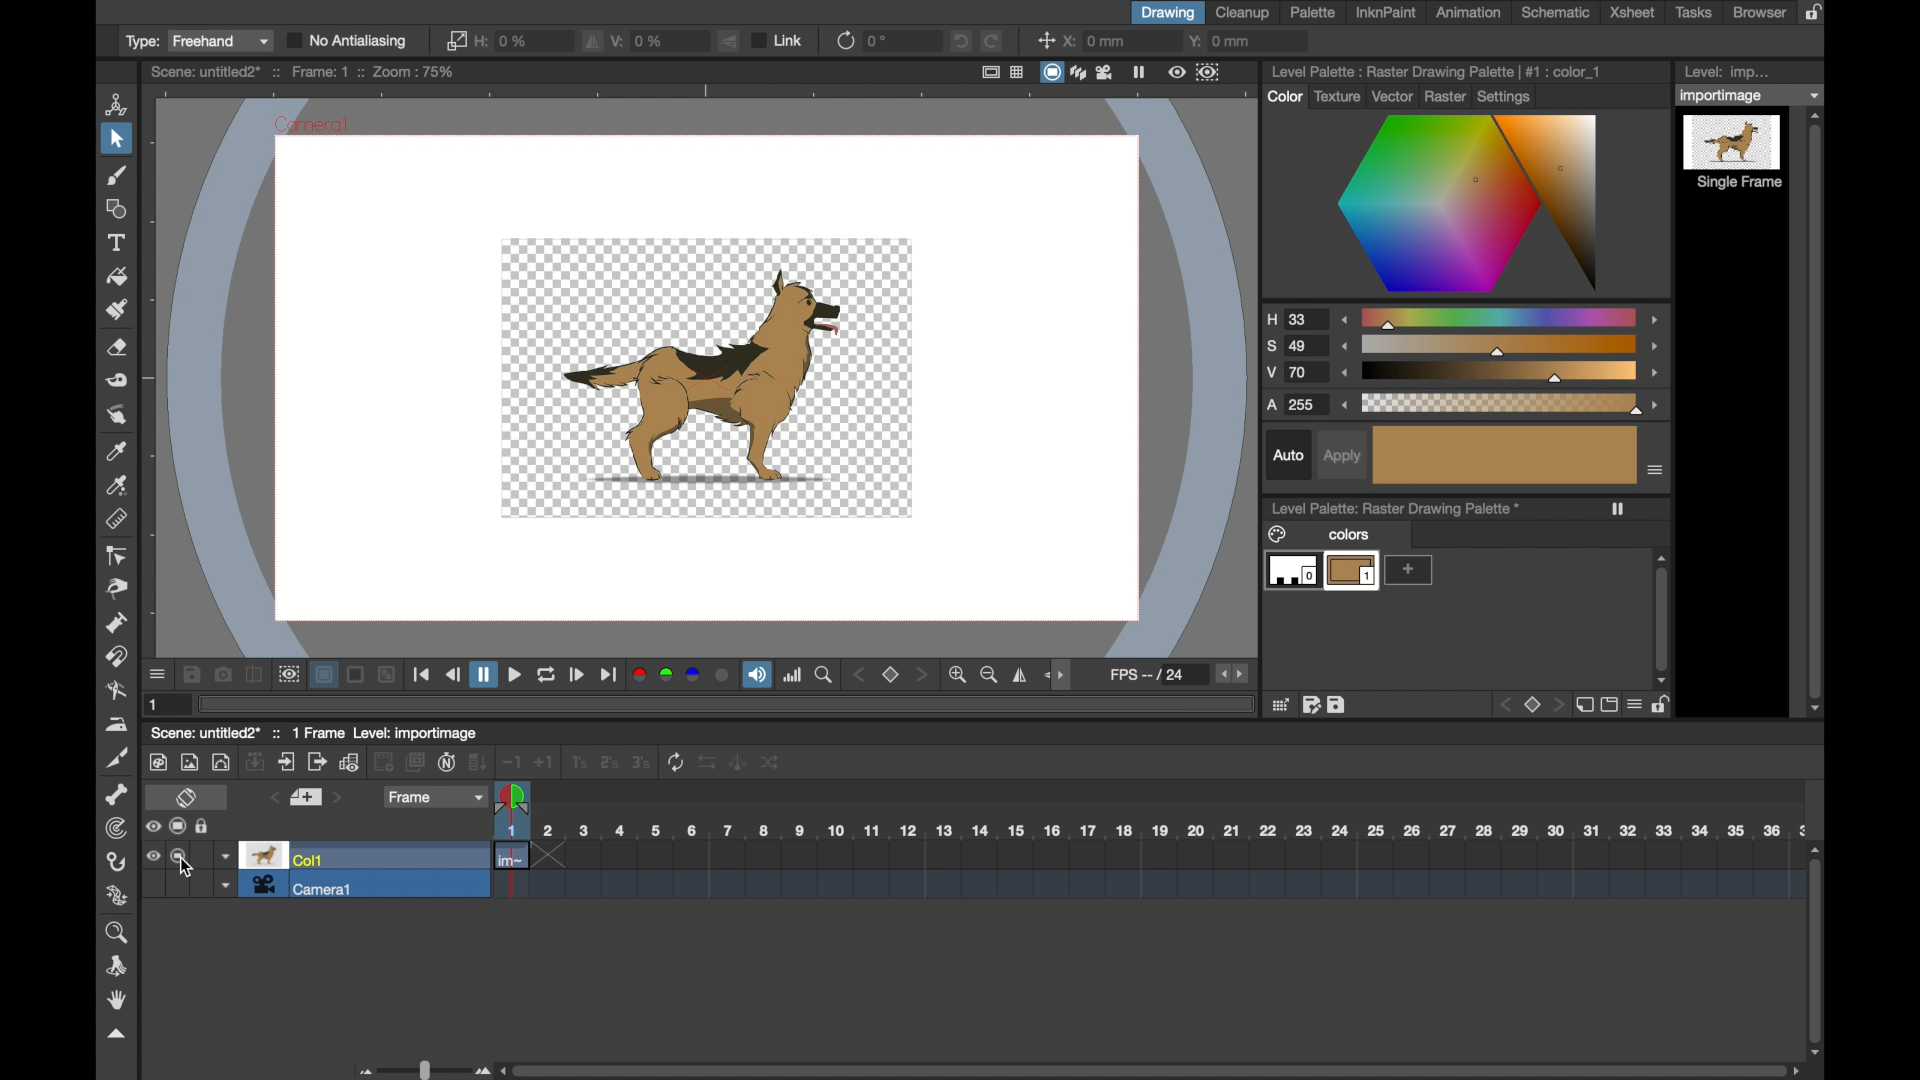 The height and width of the screenshot is (1080, 1920). I want to click on texture, so click(1334, 96).